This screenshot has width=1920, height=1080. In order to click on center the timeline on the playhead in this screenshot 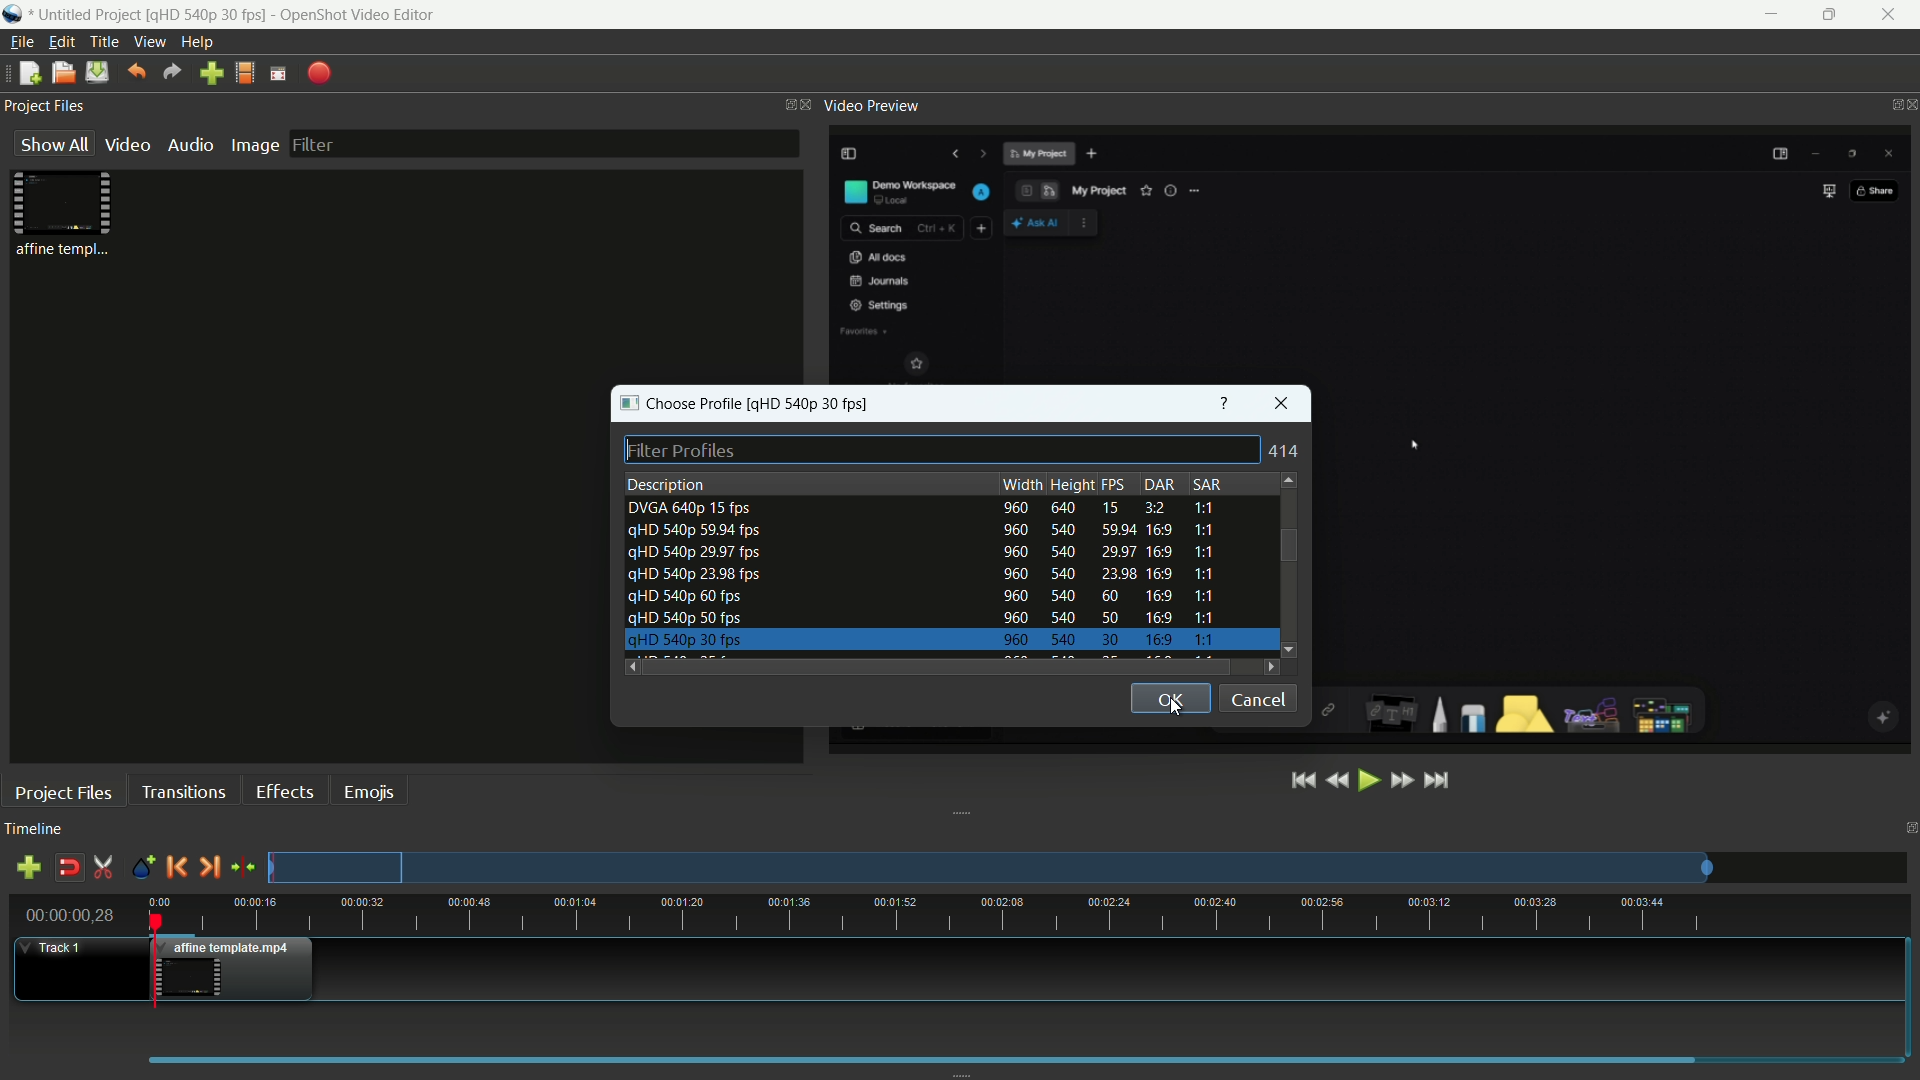, I will do `click(243, 866)`.